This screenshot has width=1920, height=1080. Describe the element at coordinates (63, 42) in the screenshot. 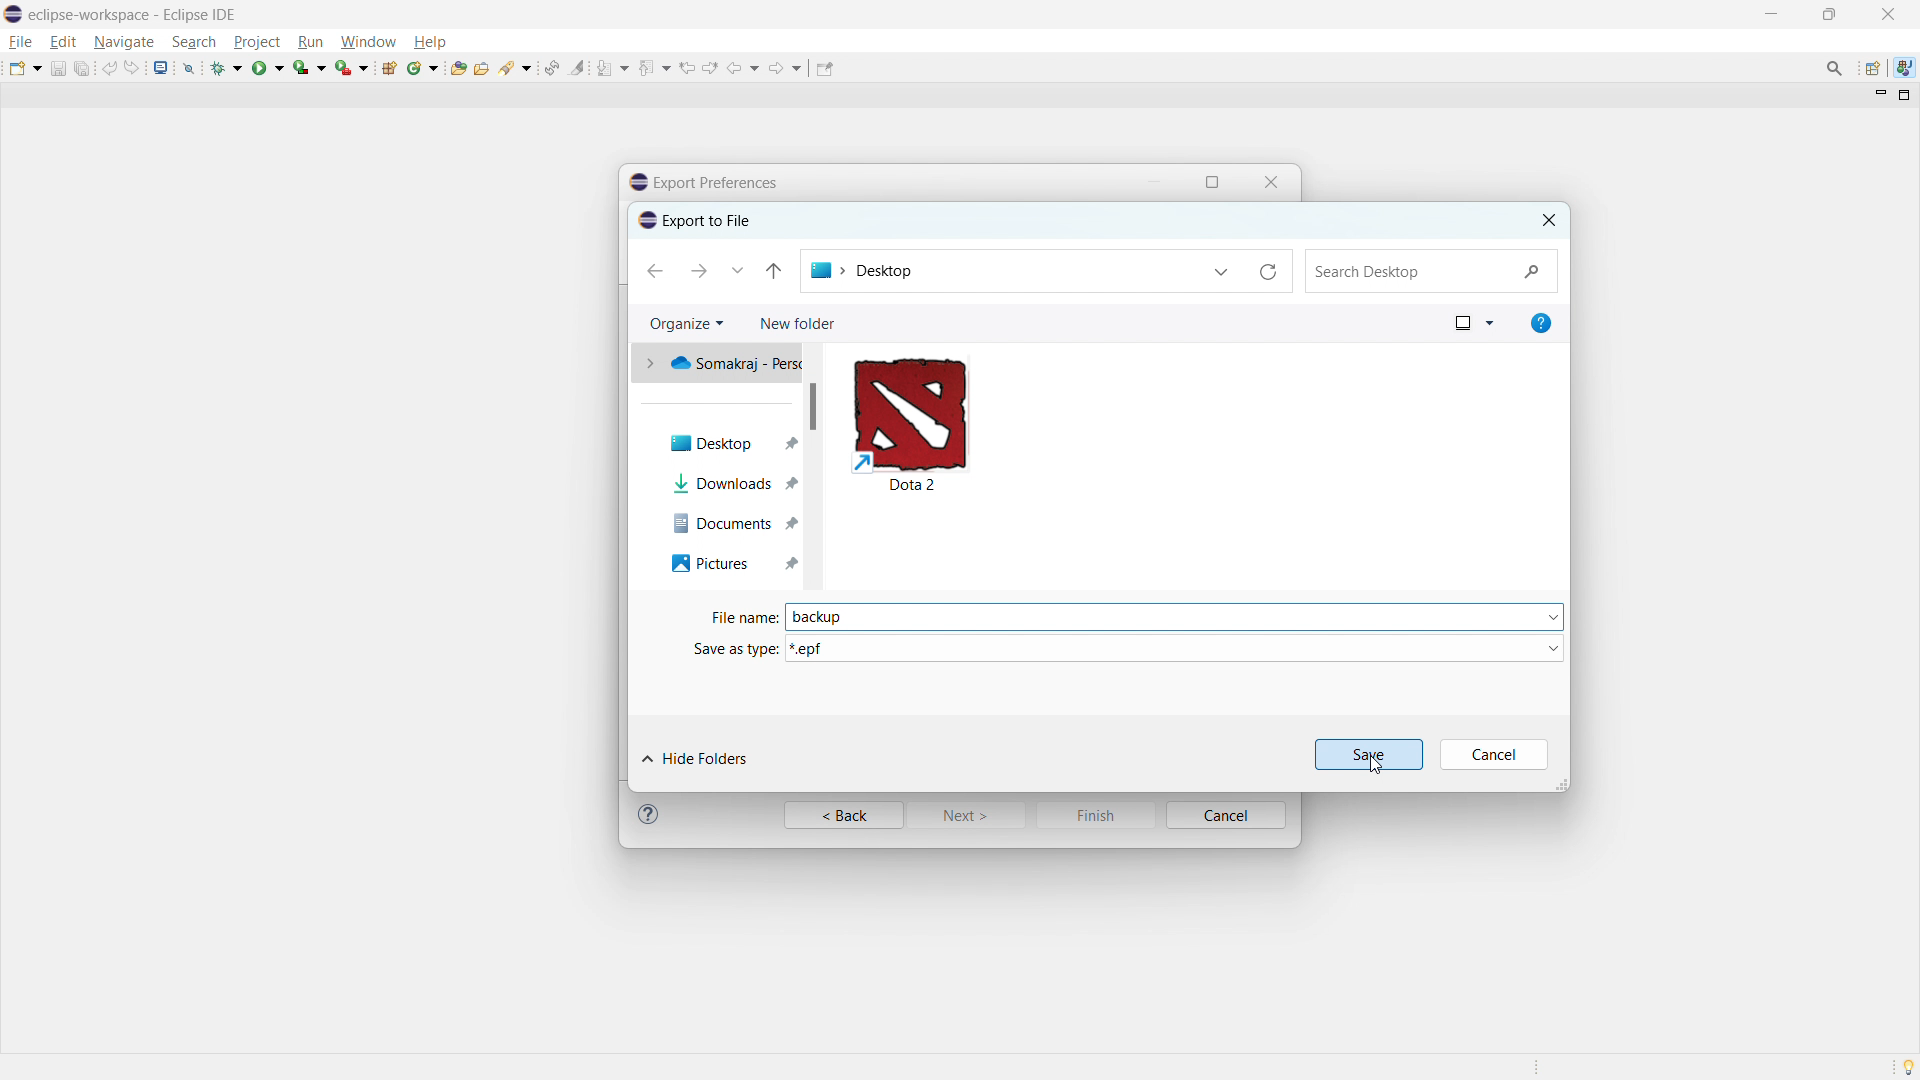

I see `edit` at that location.